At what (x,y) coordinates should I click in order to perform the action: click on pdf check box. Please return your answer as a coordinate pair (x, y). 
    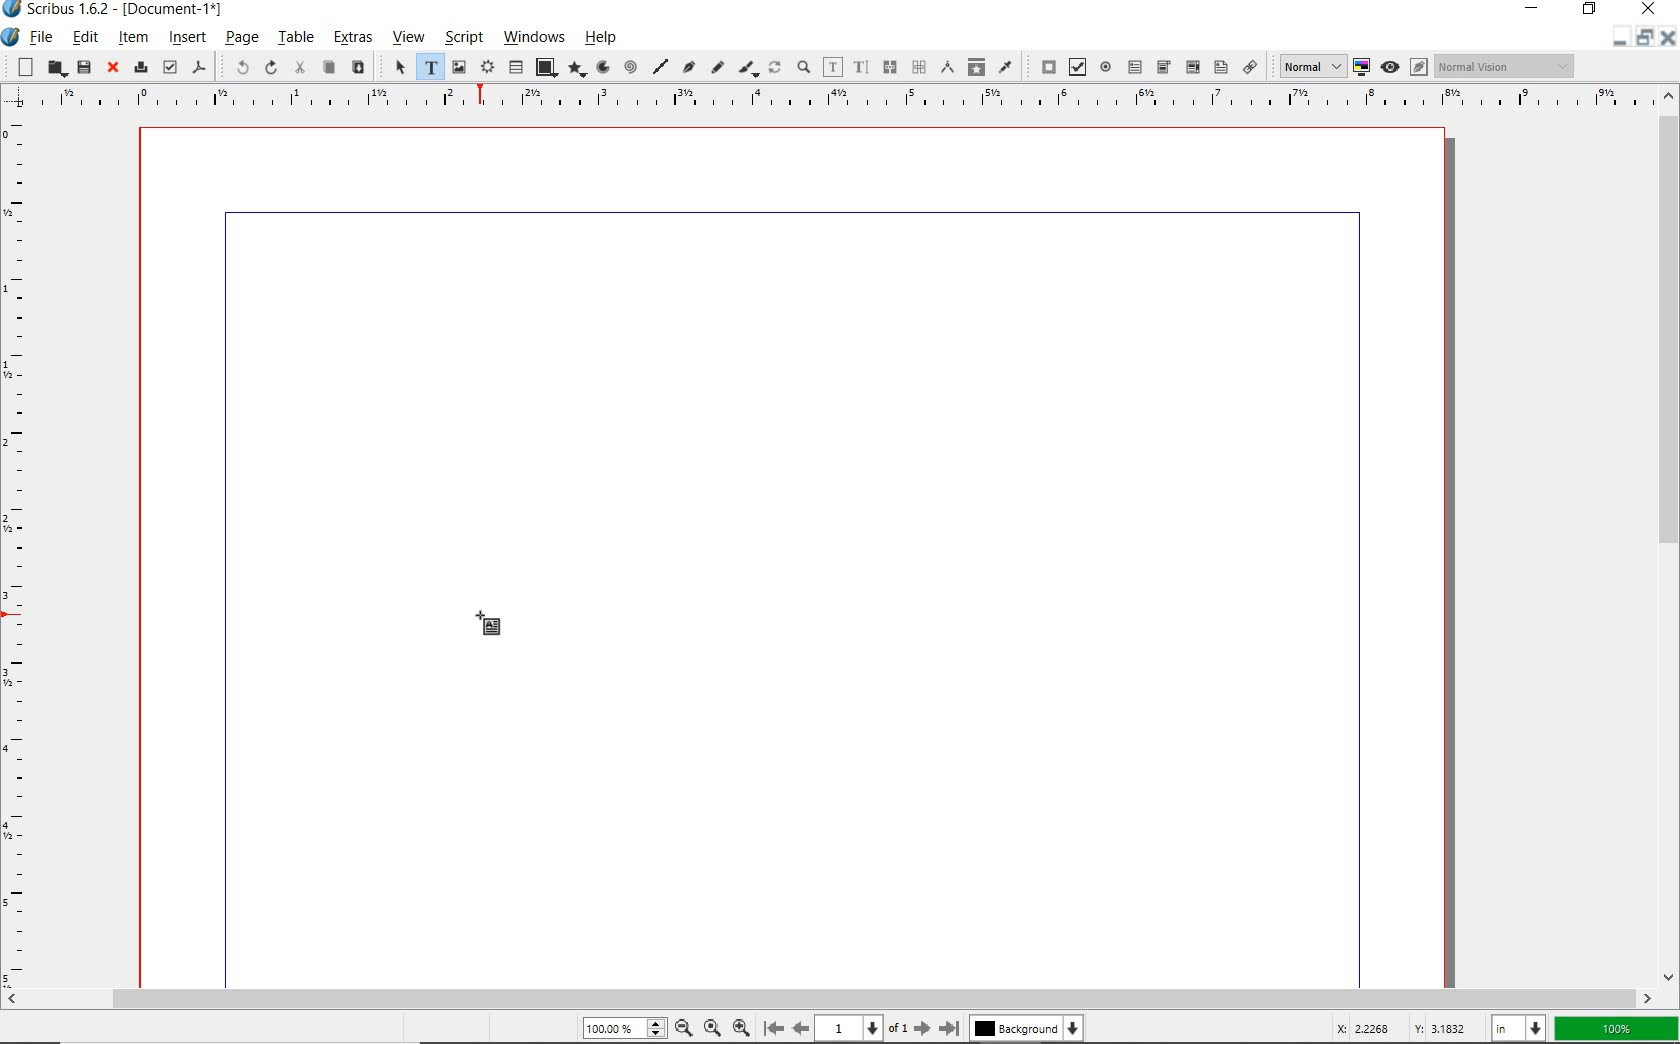
    Looking at the image, I should click on (1076, 67).